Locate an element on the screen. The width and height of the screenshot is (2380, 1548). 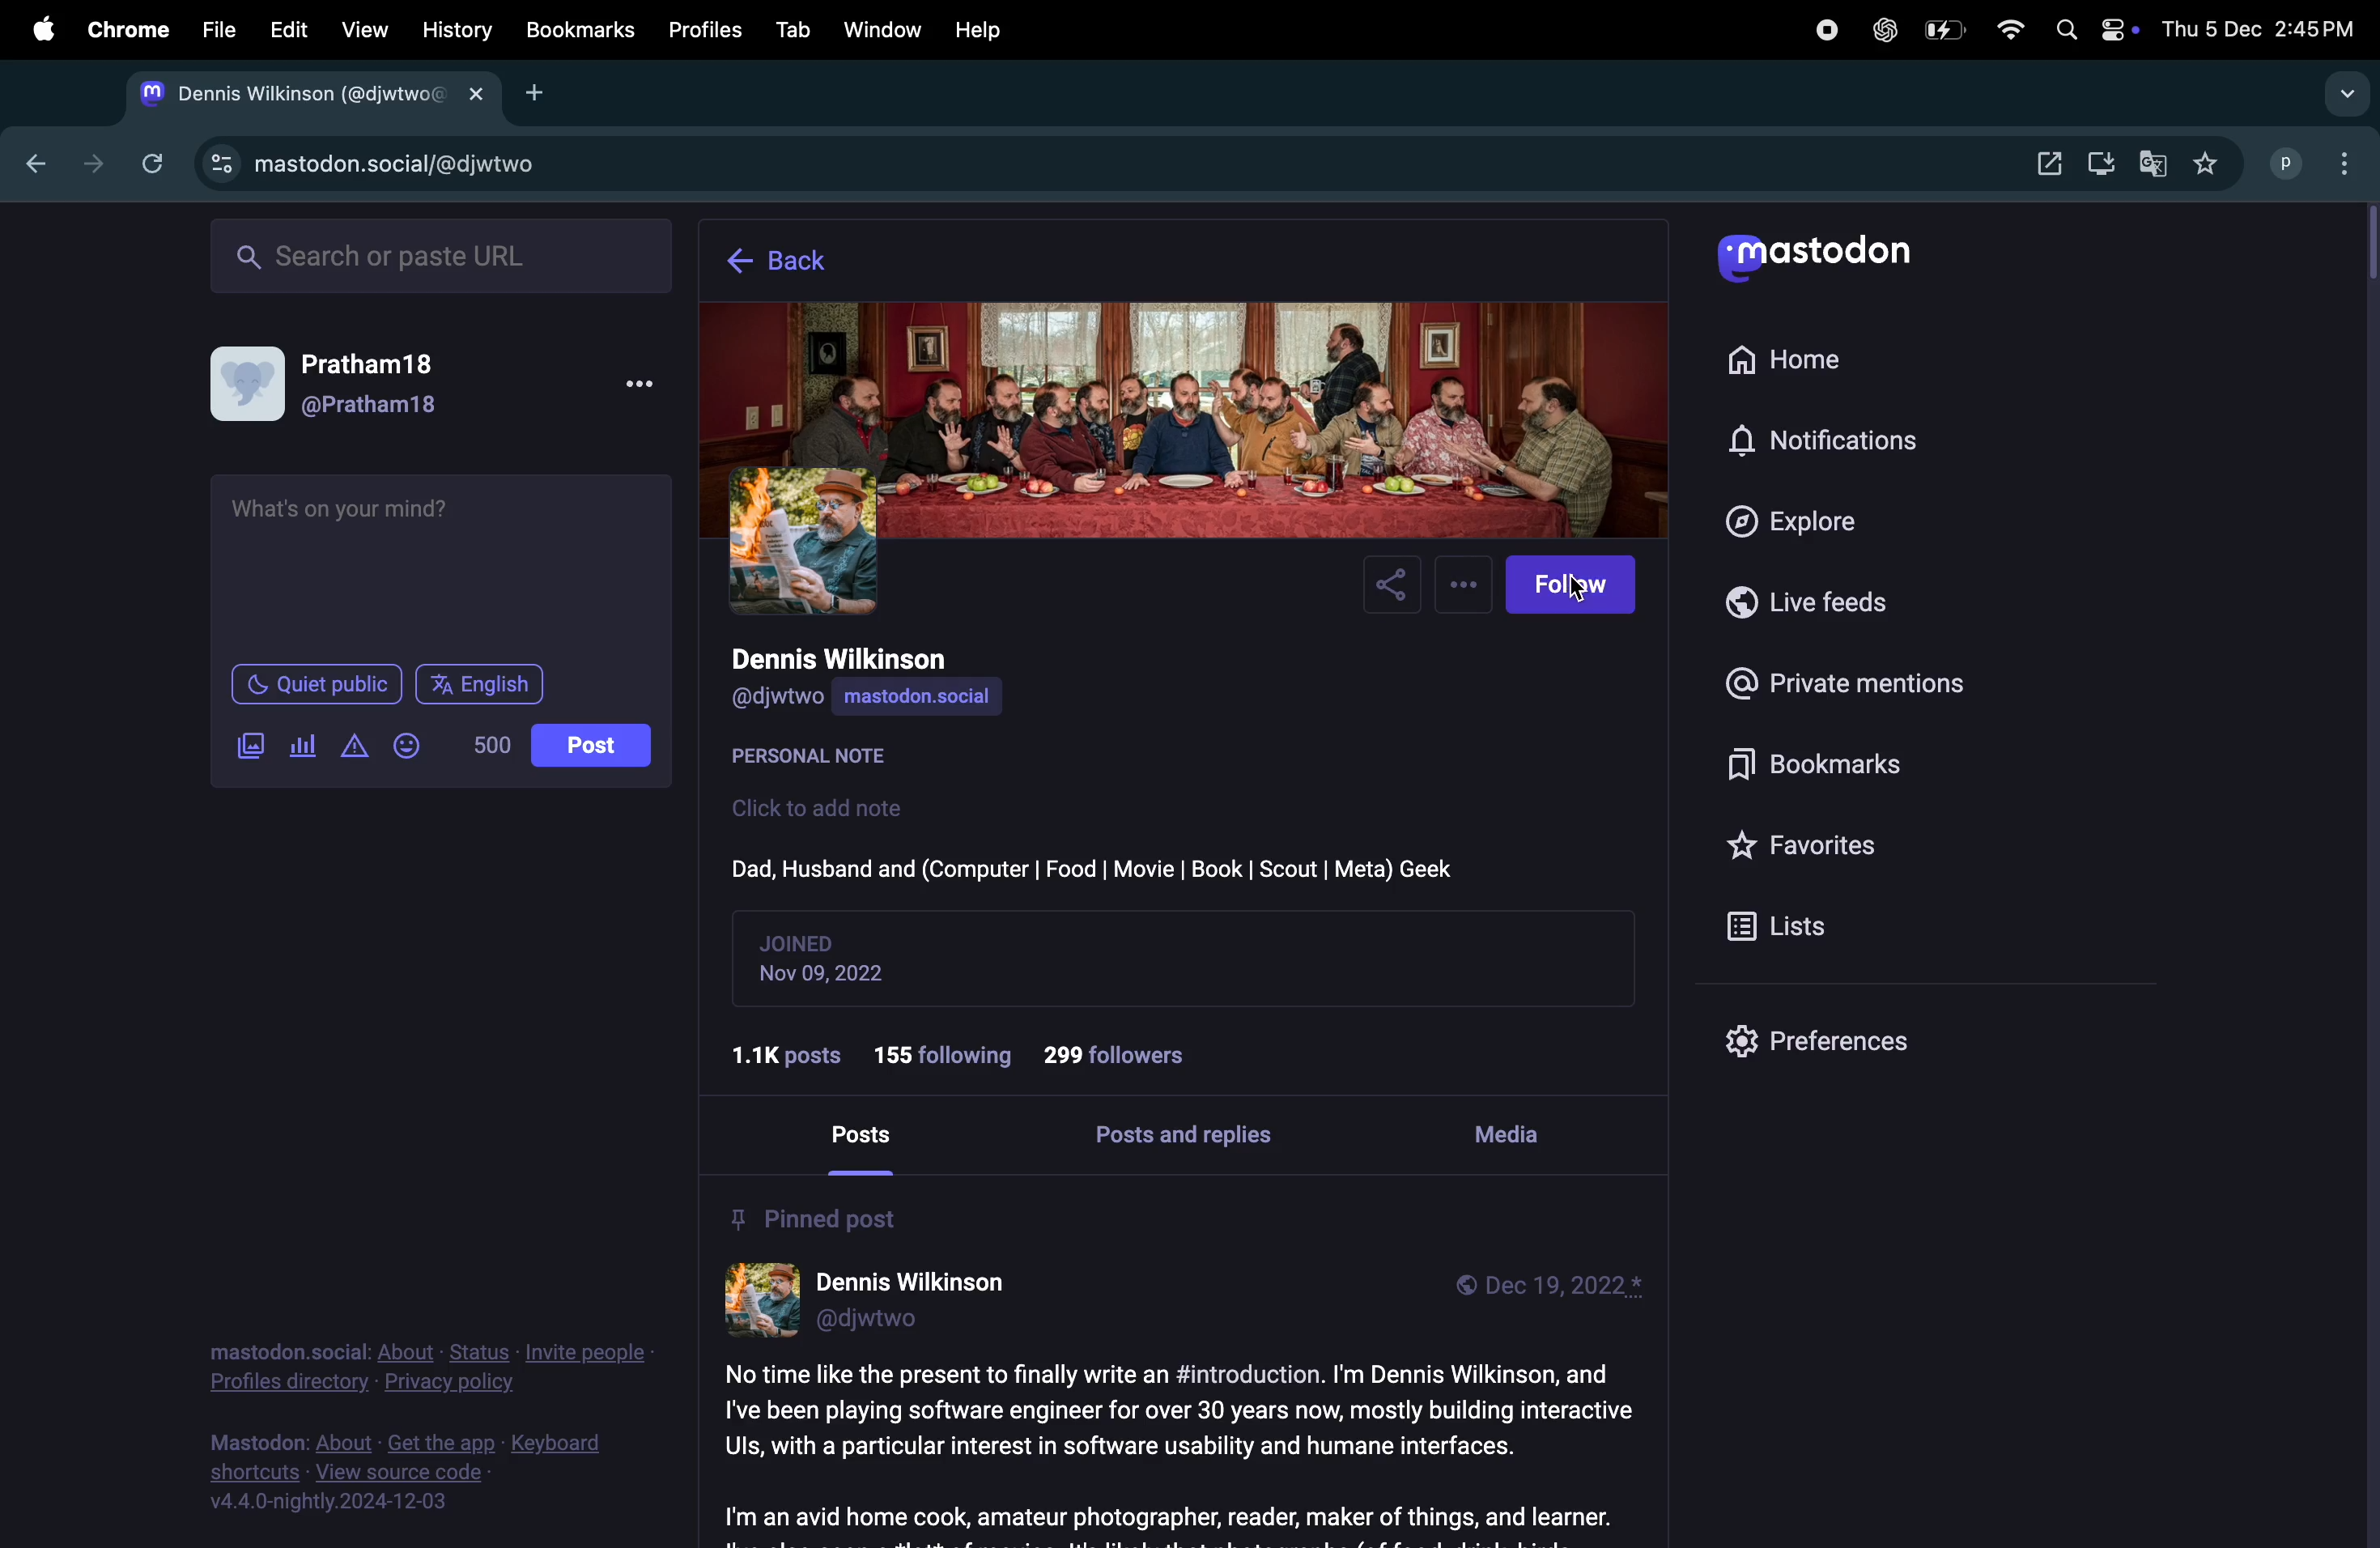
date is located at coordinates (1562, 1288).